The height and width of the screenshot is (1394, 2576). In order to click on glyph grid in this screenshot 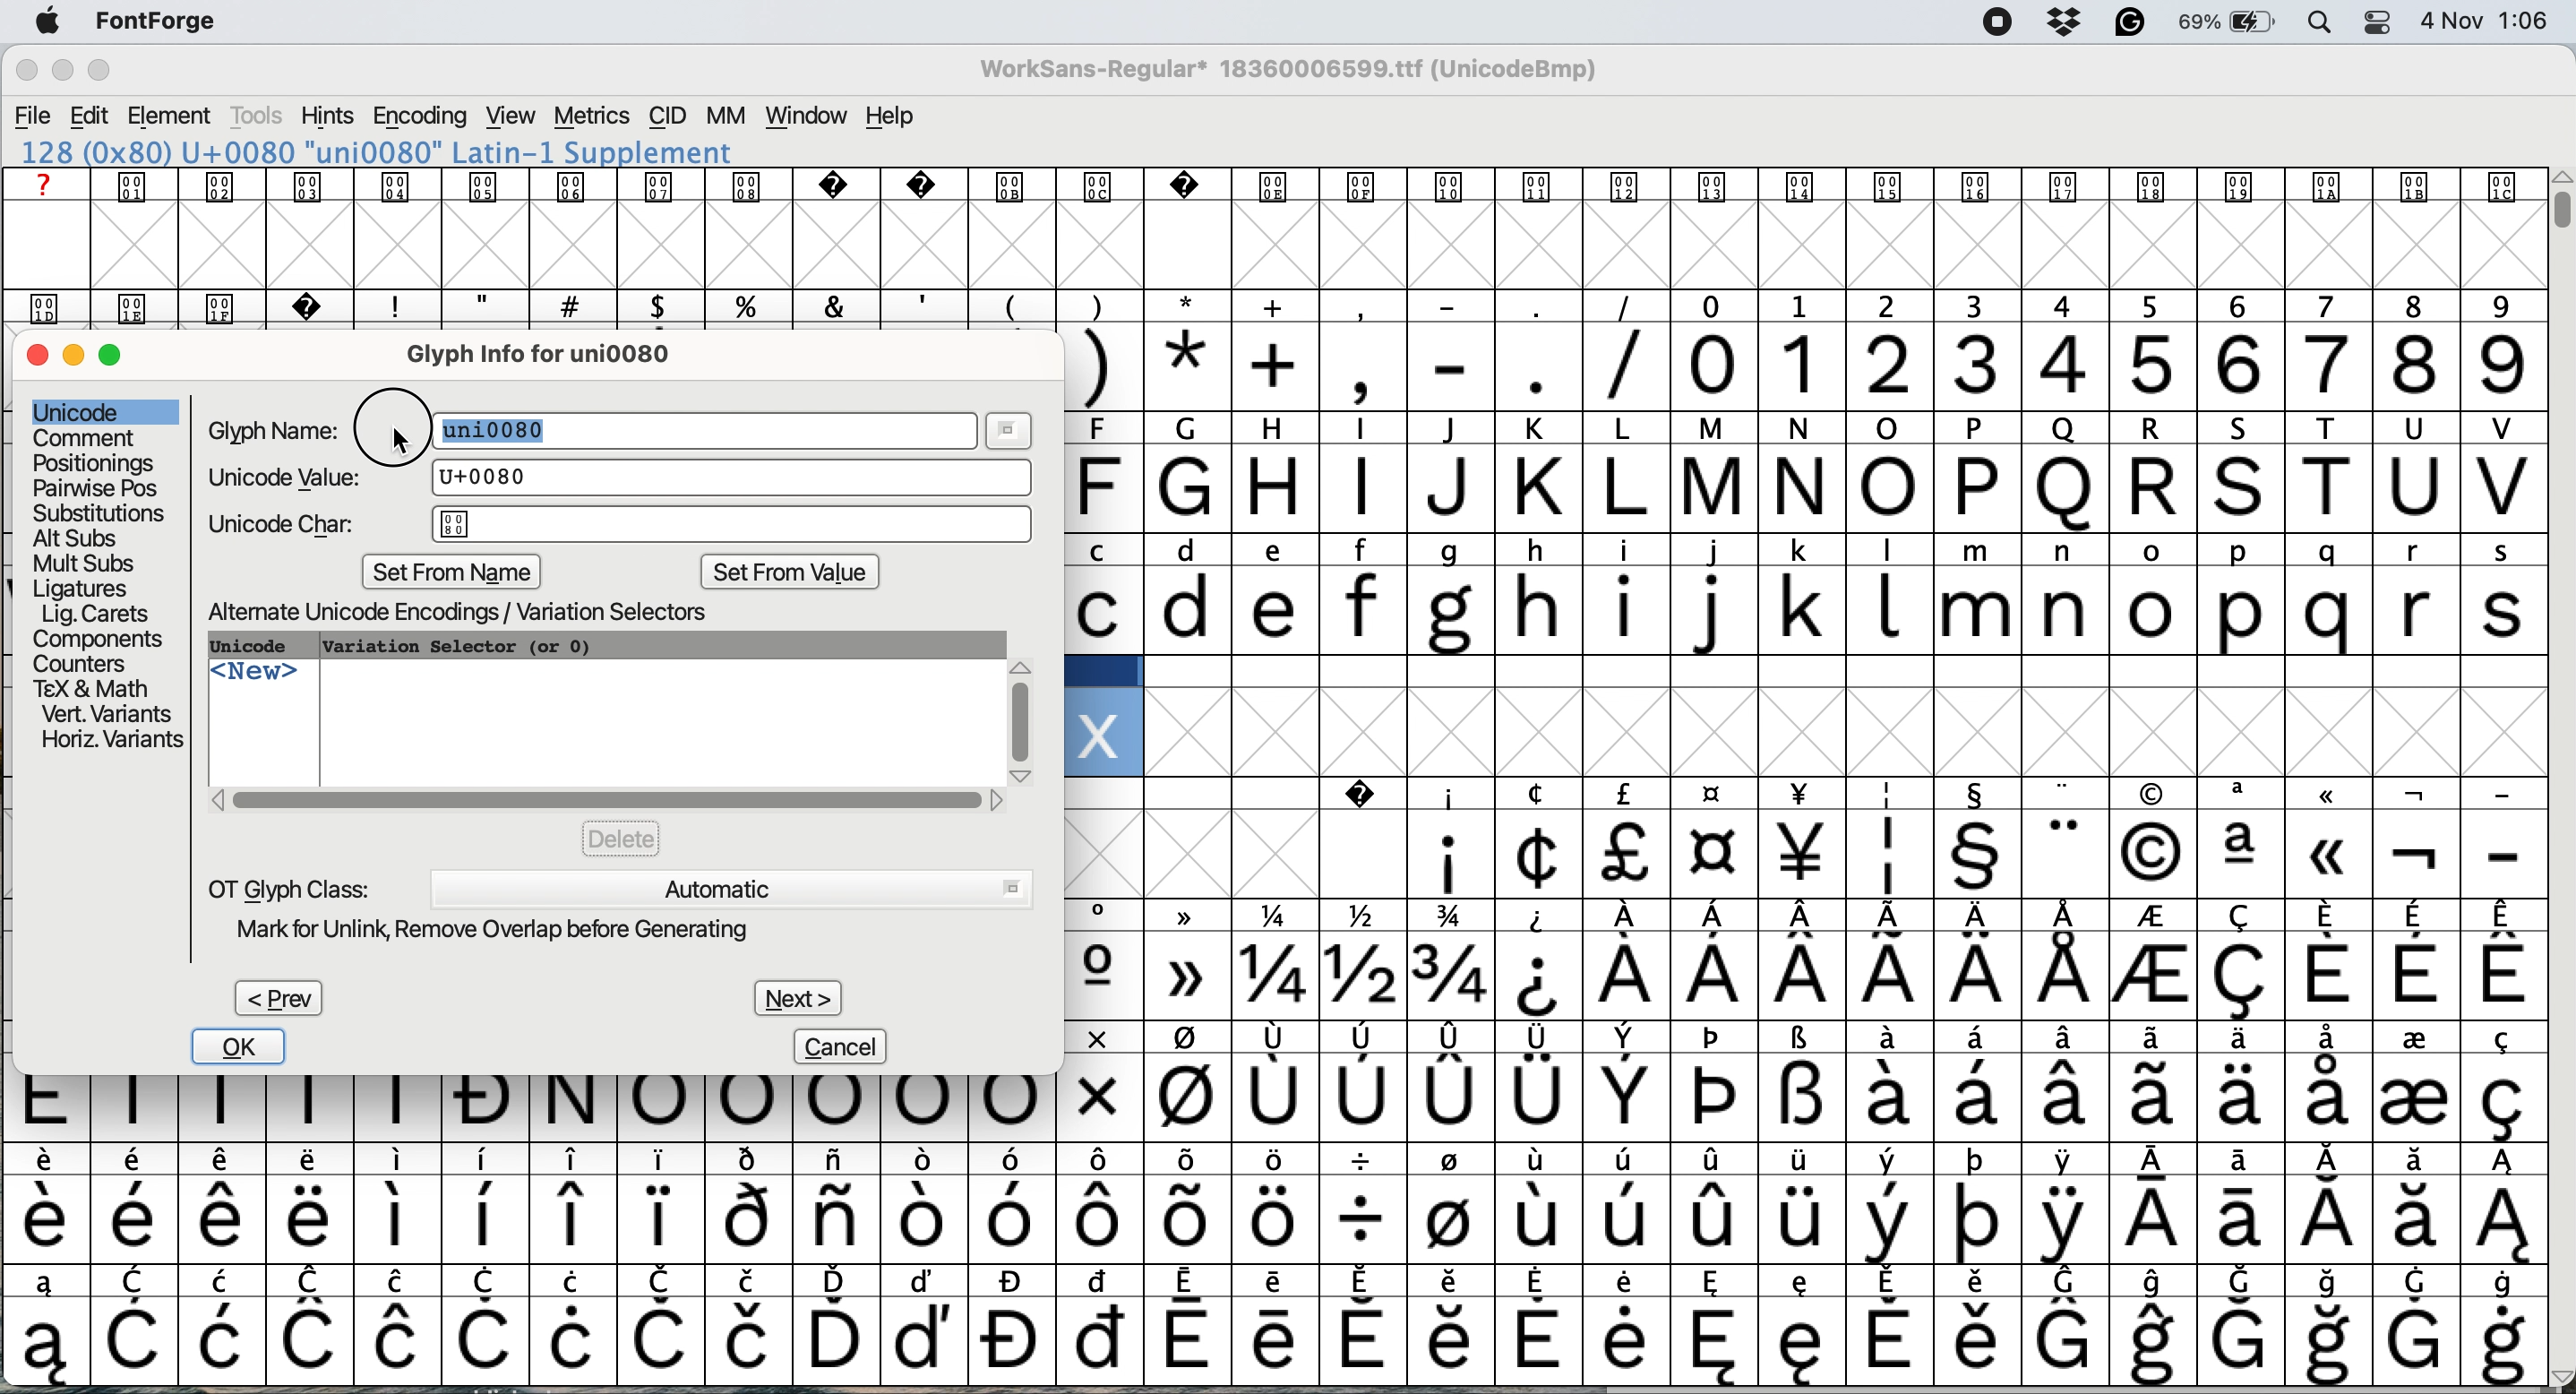, I will do `click(1285, 247)`.